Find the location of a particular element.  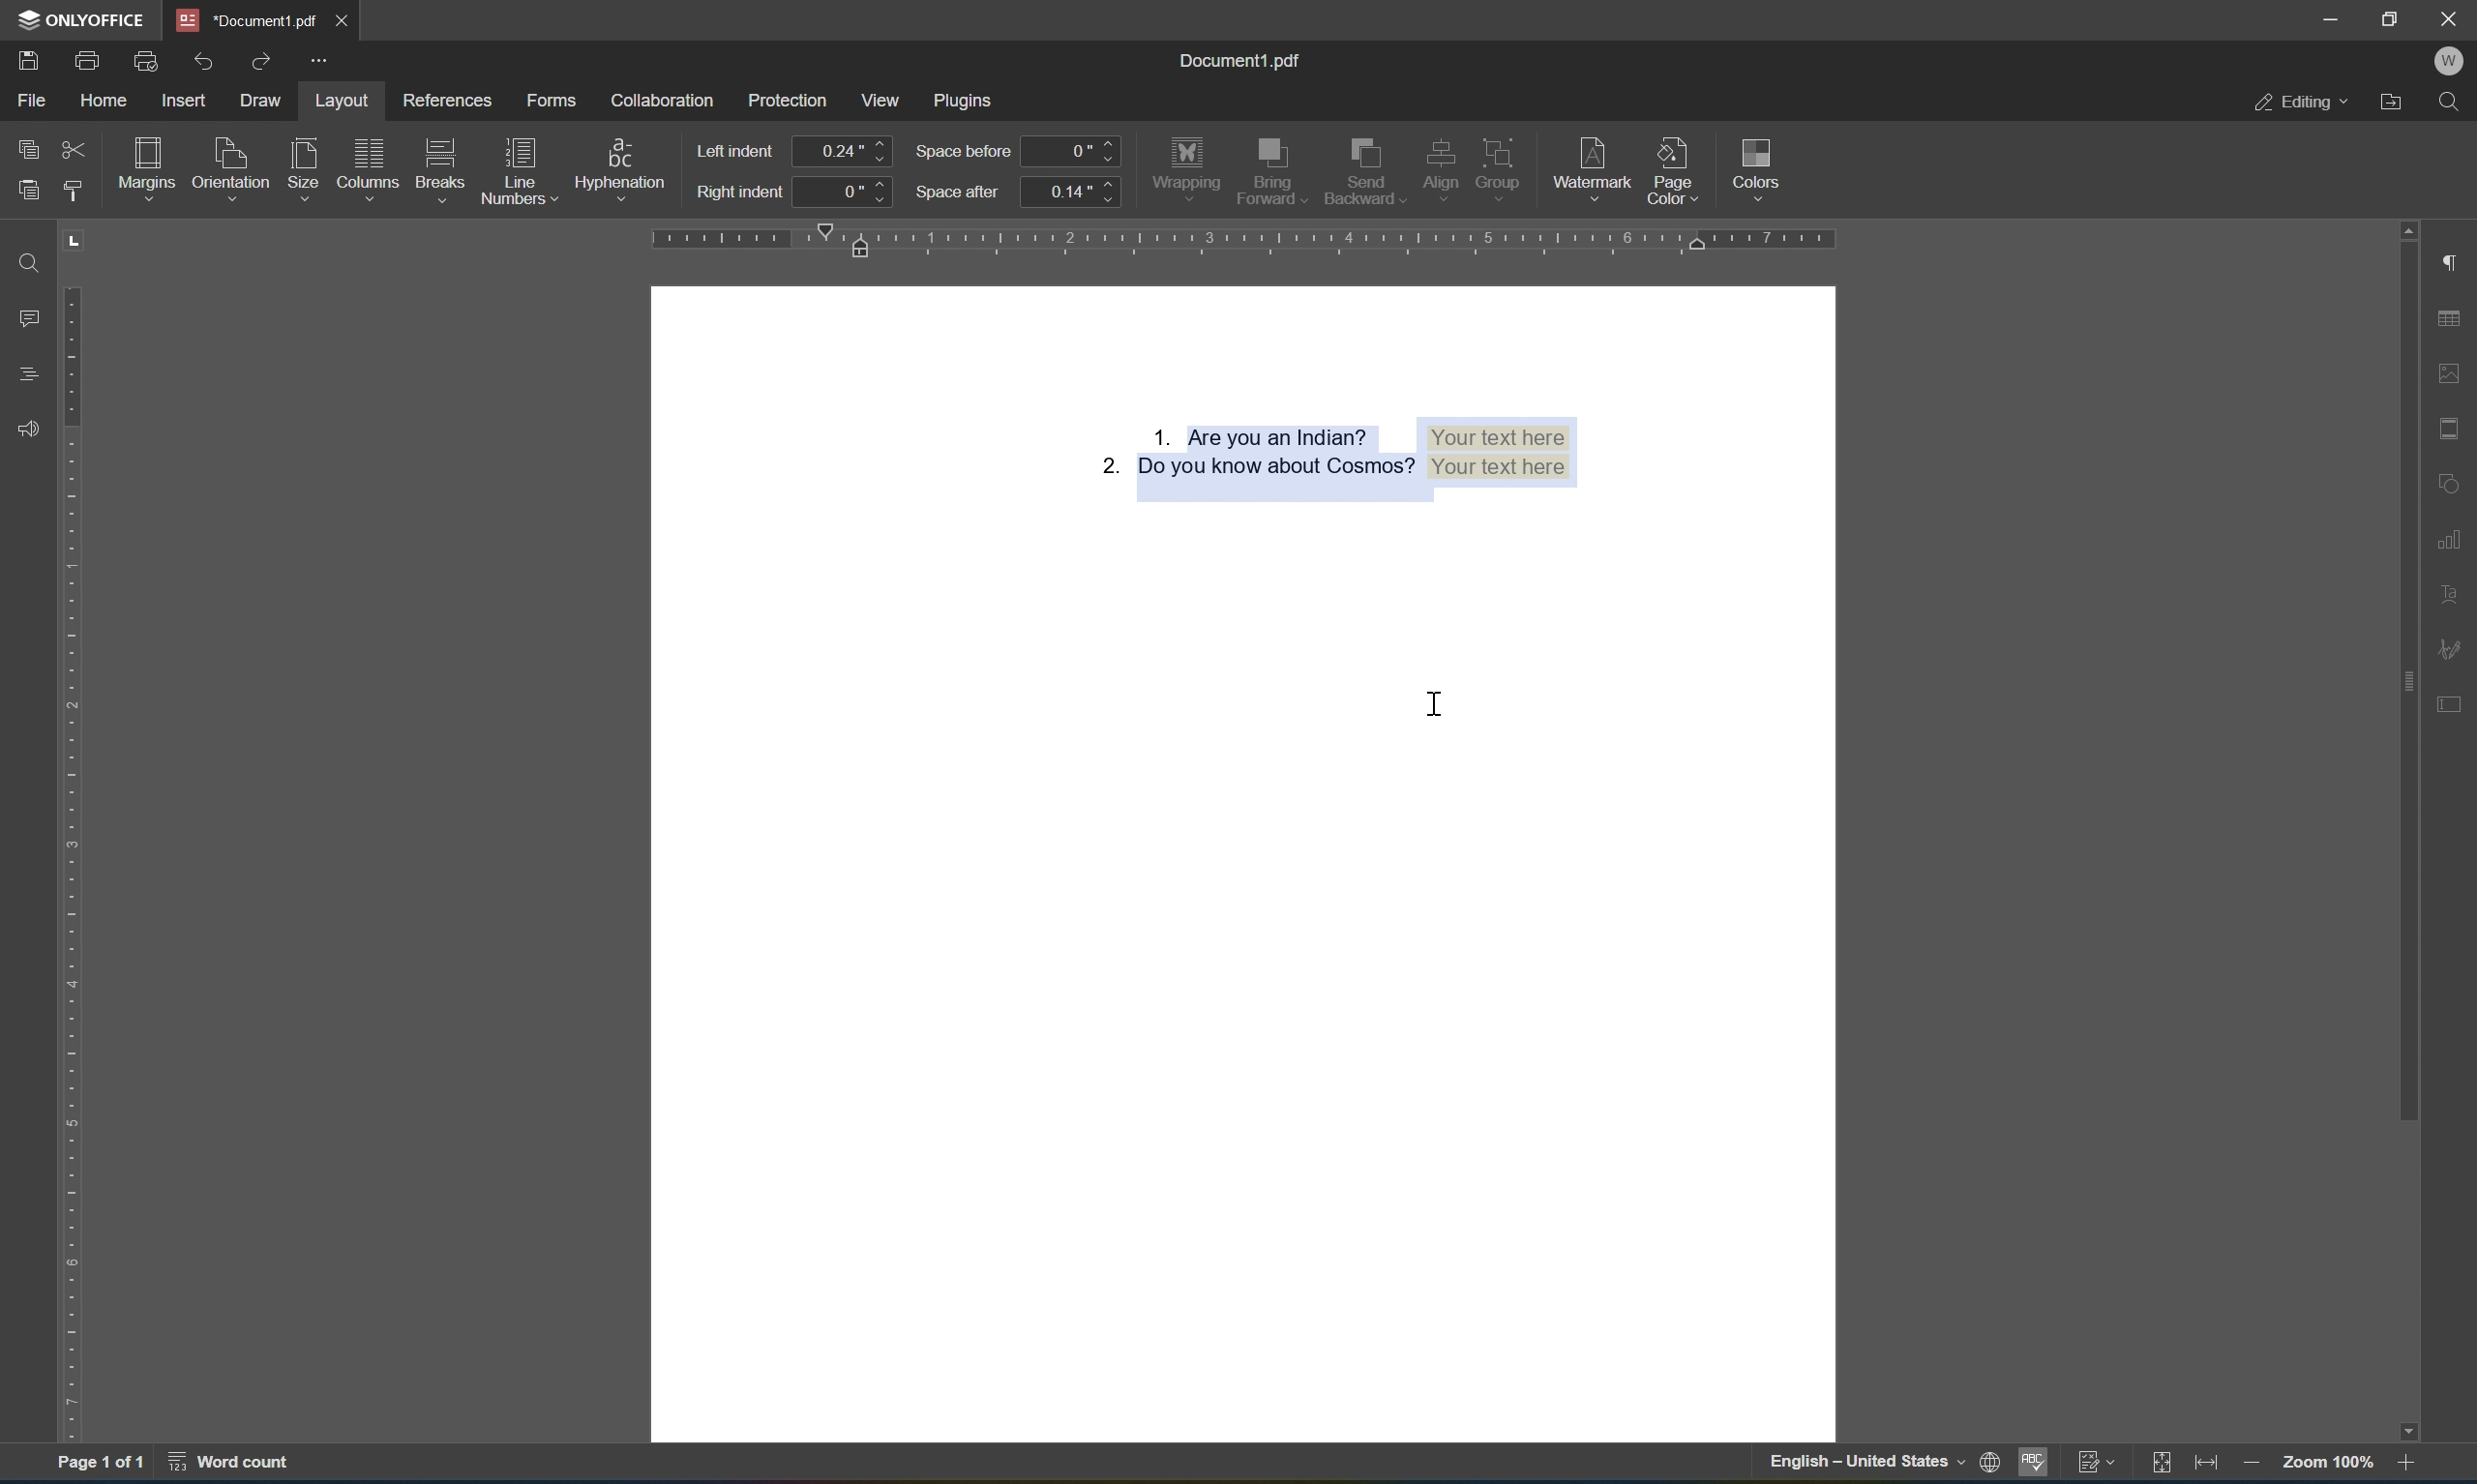

space before is located at coordinates (965, 153).